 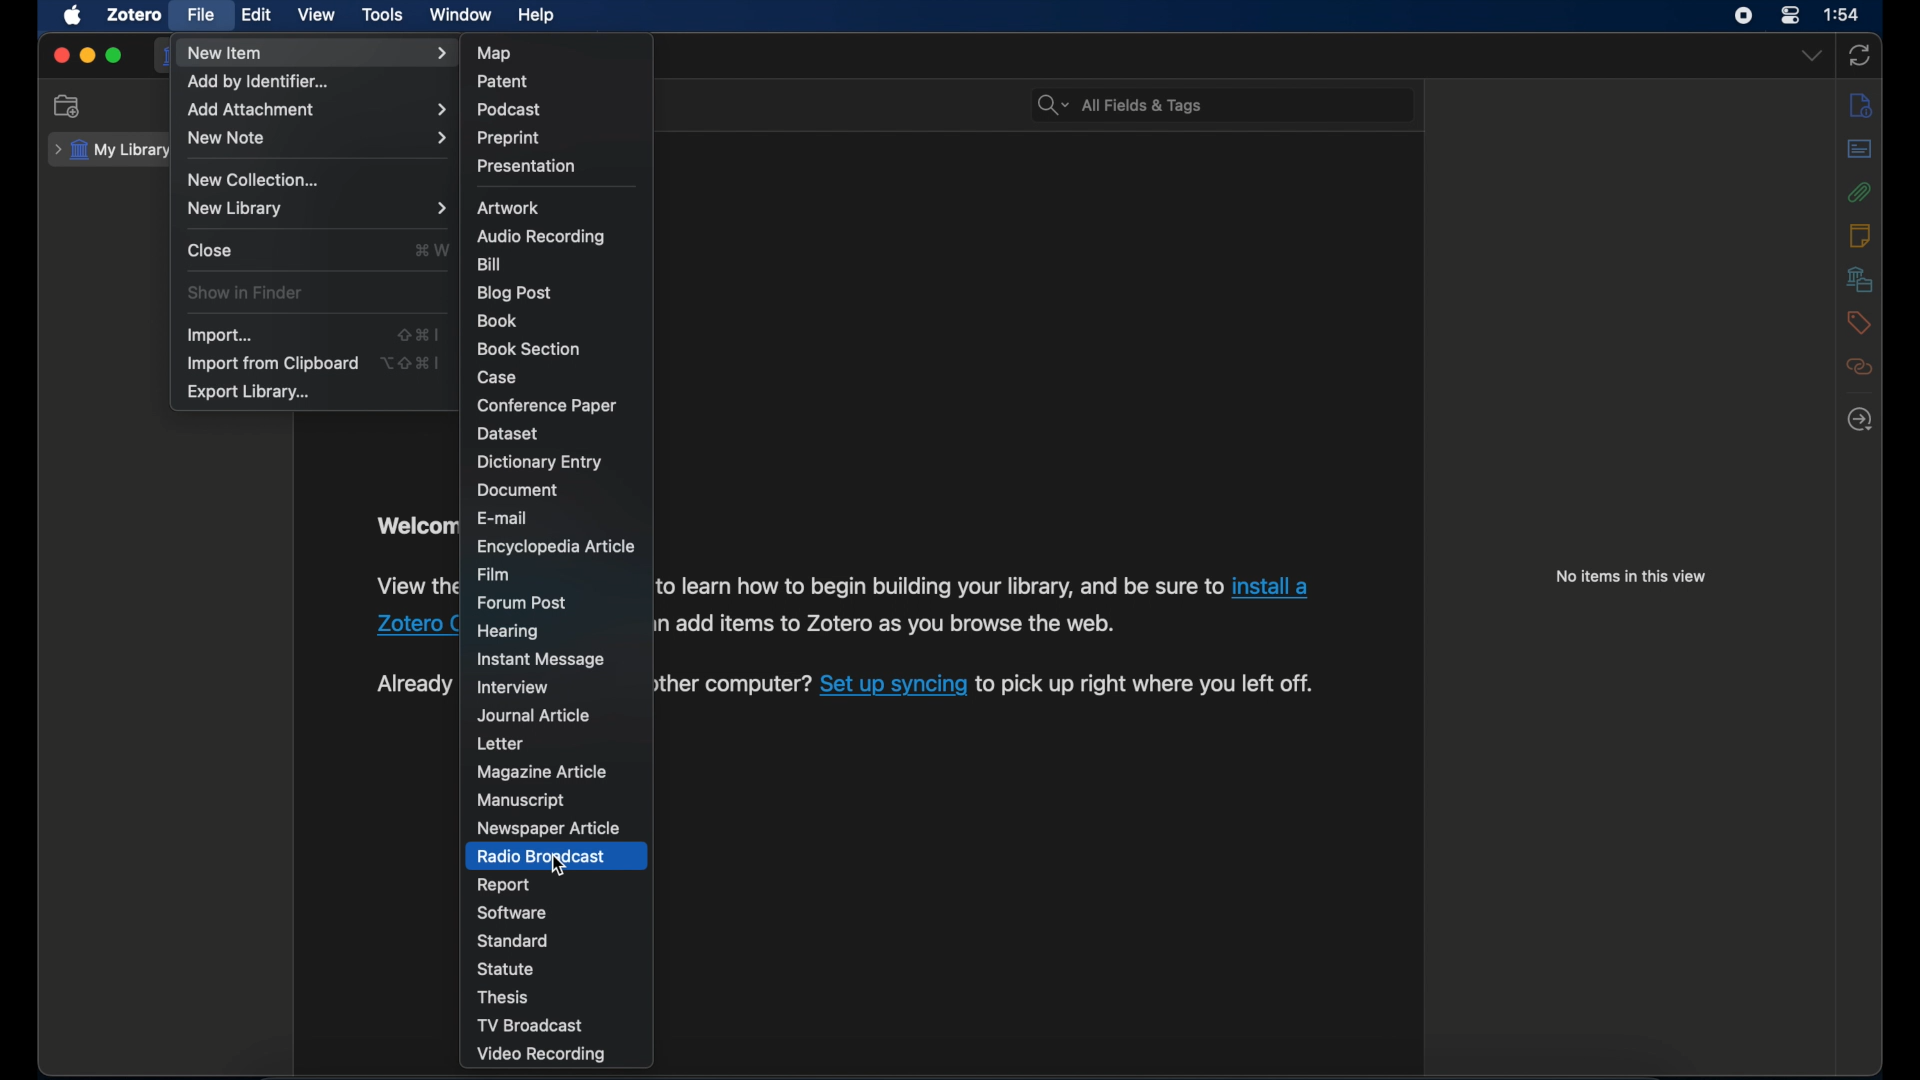 I want to click on View the, so click(x=418, y=584).